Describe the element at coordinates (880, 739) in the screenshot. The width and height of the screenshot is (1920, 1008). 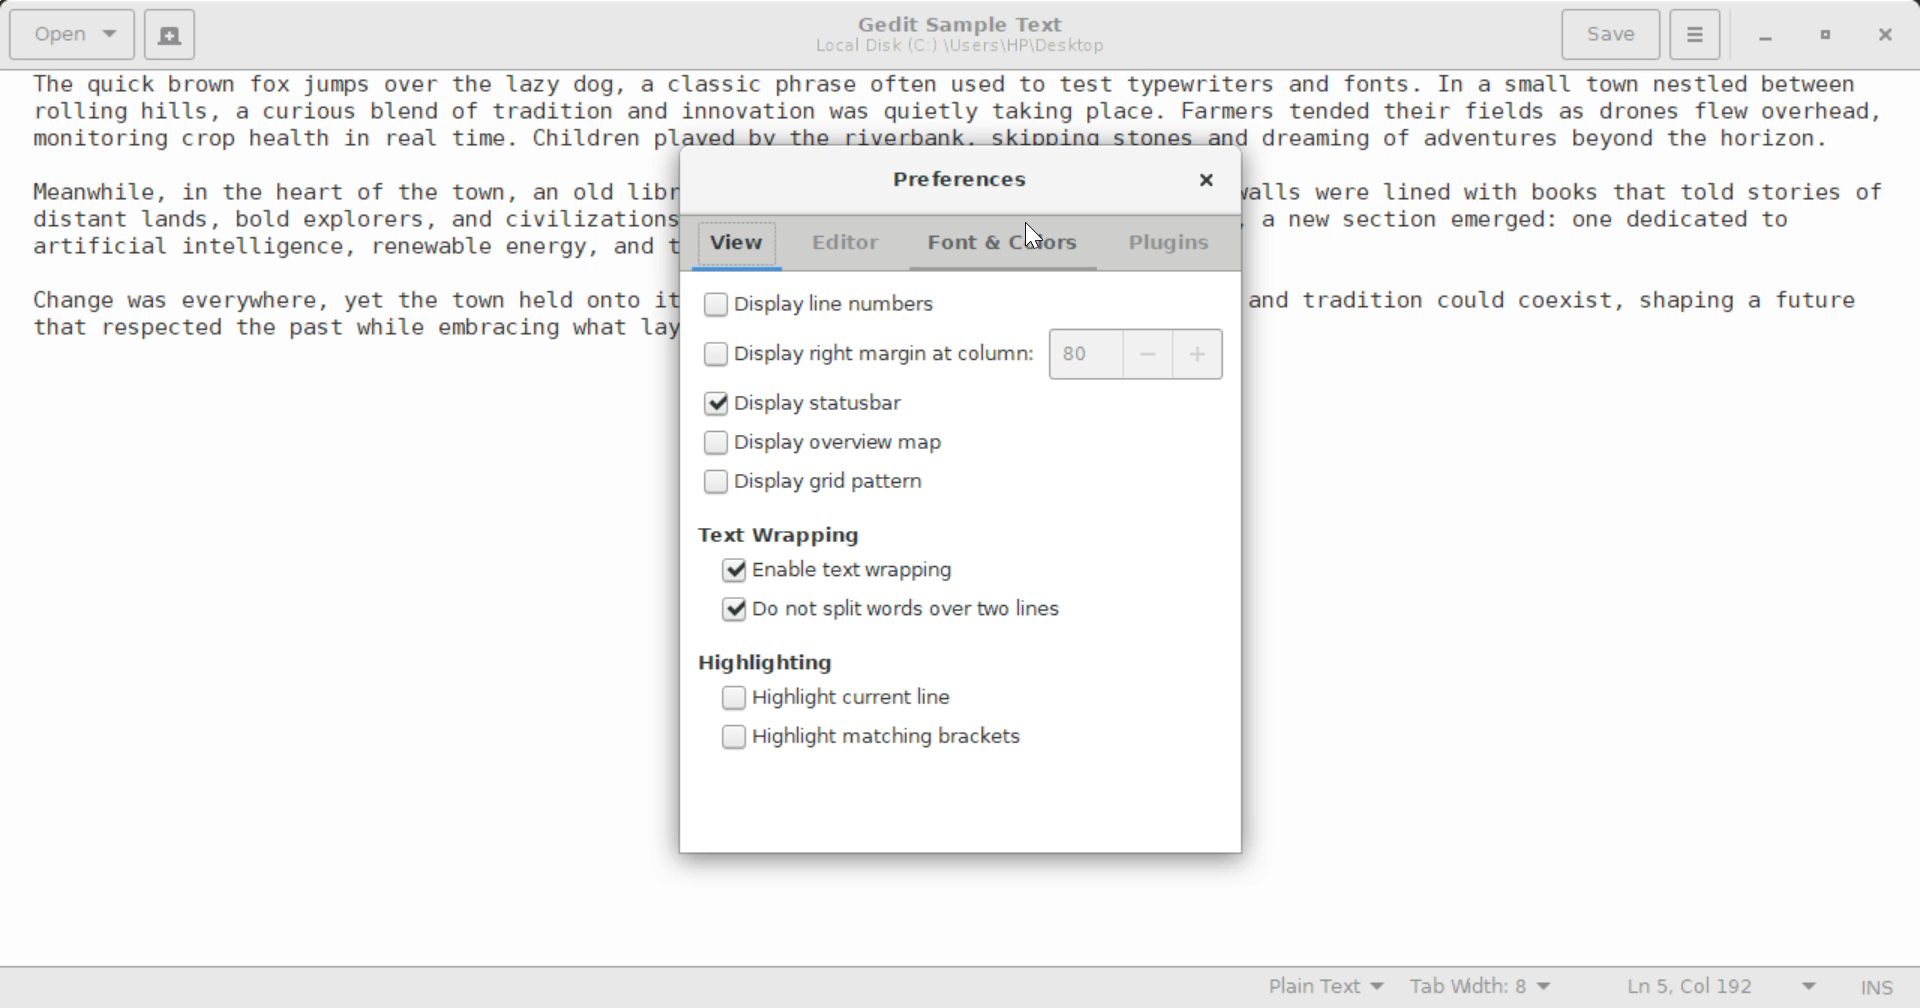
I see `Highlight matcghing brackets` at that location.